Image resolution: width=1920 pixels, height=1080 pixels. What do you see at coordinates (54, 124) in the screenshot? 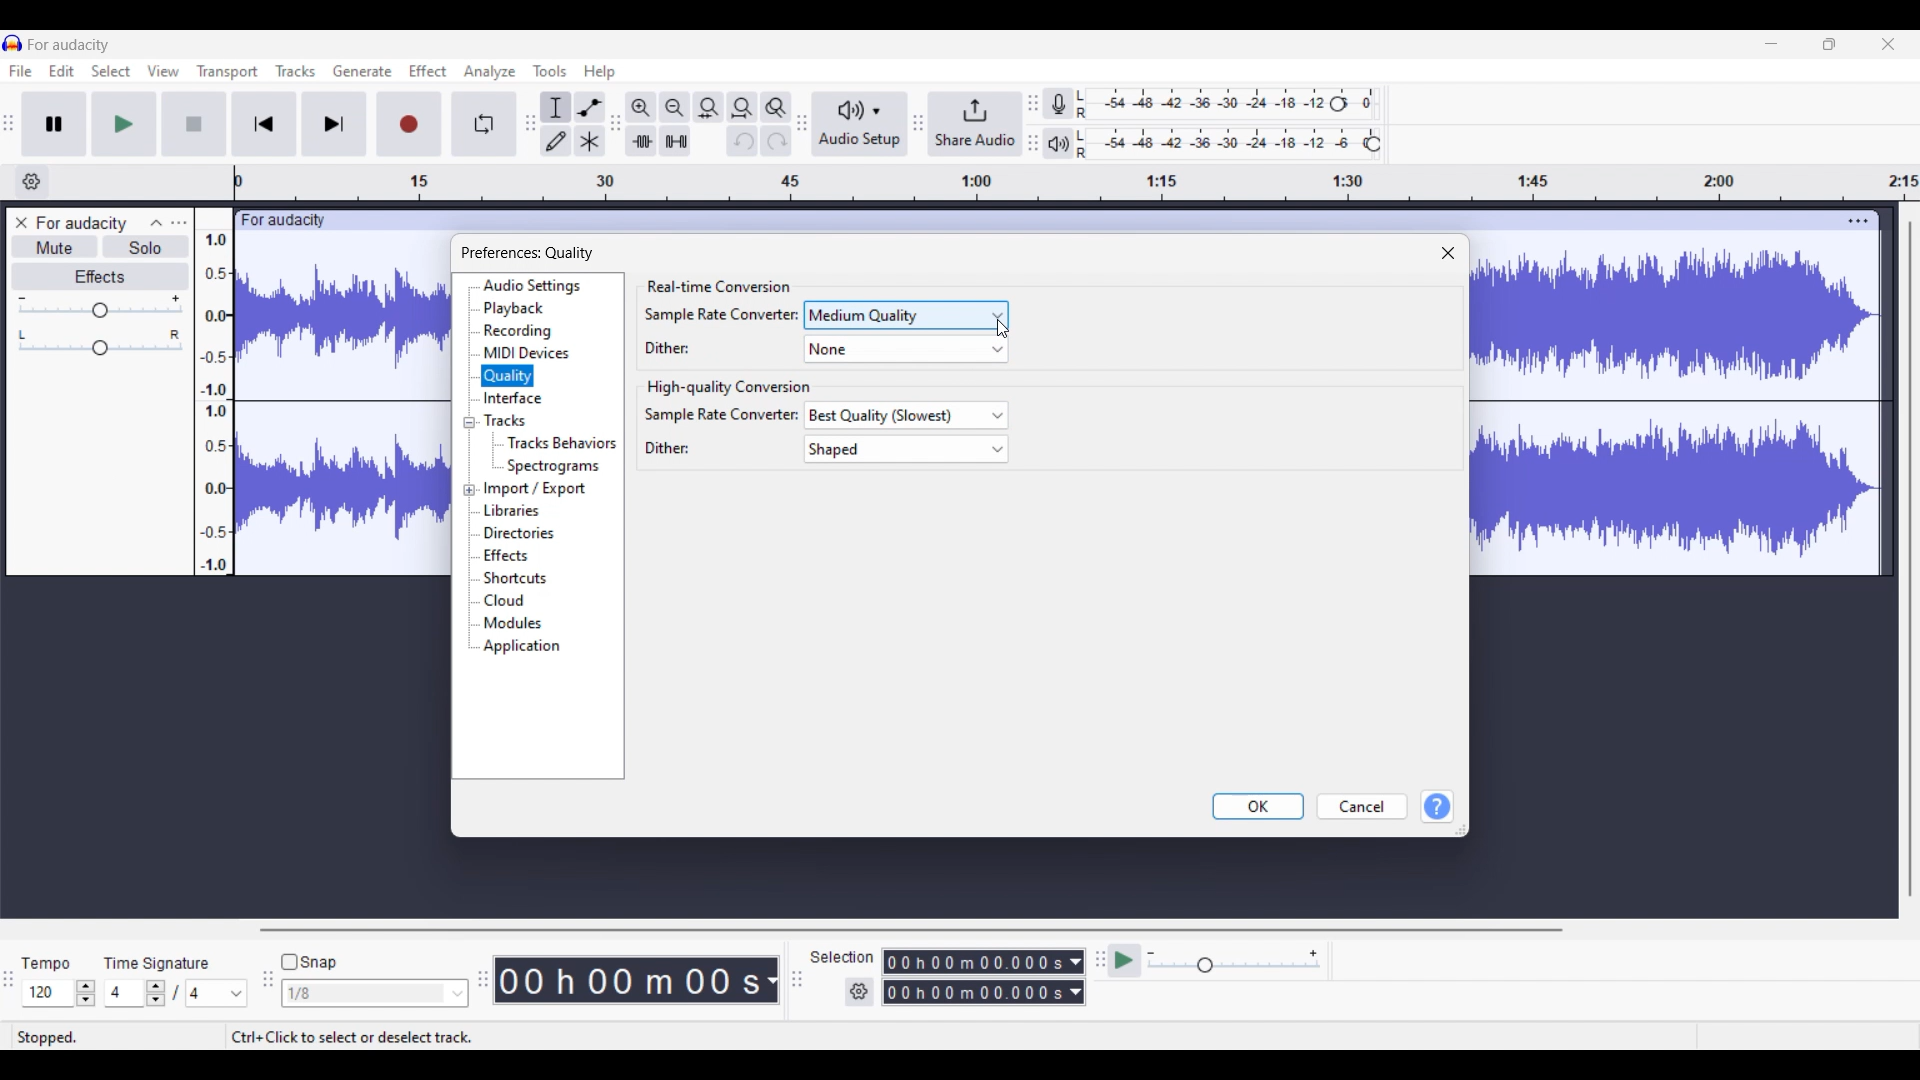
I see `Pause` at bounding box center [54, 124].